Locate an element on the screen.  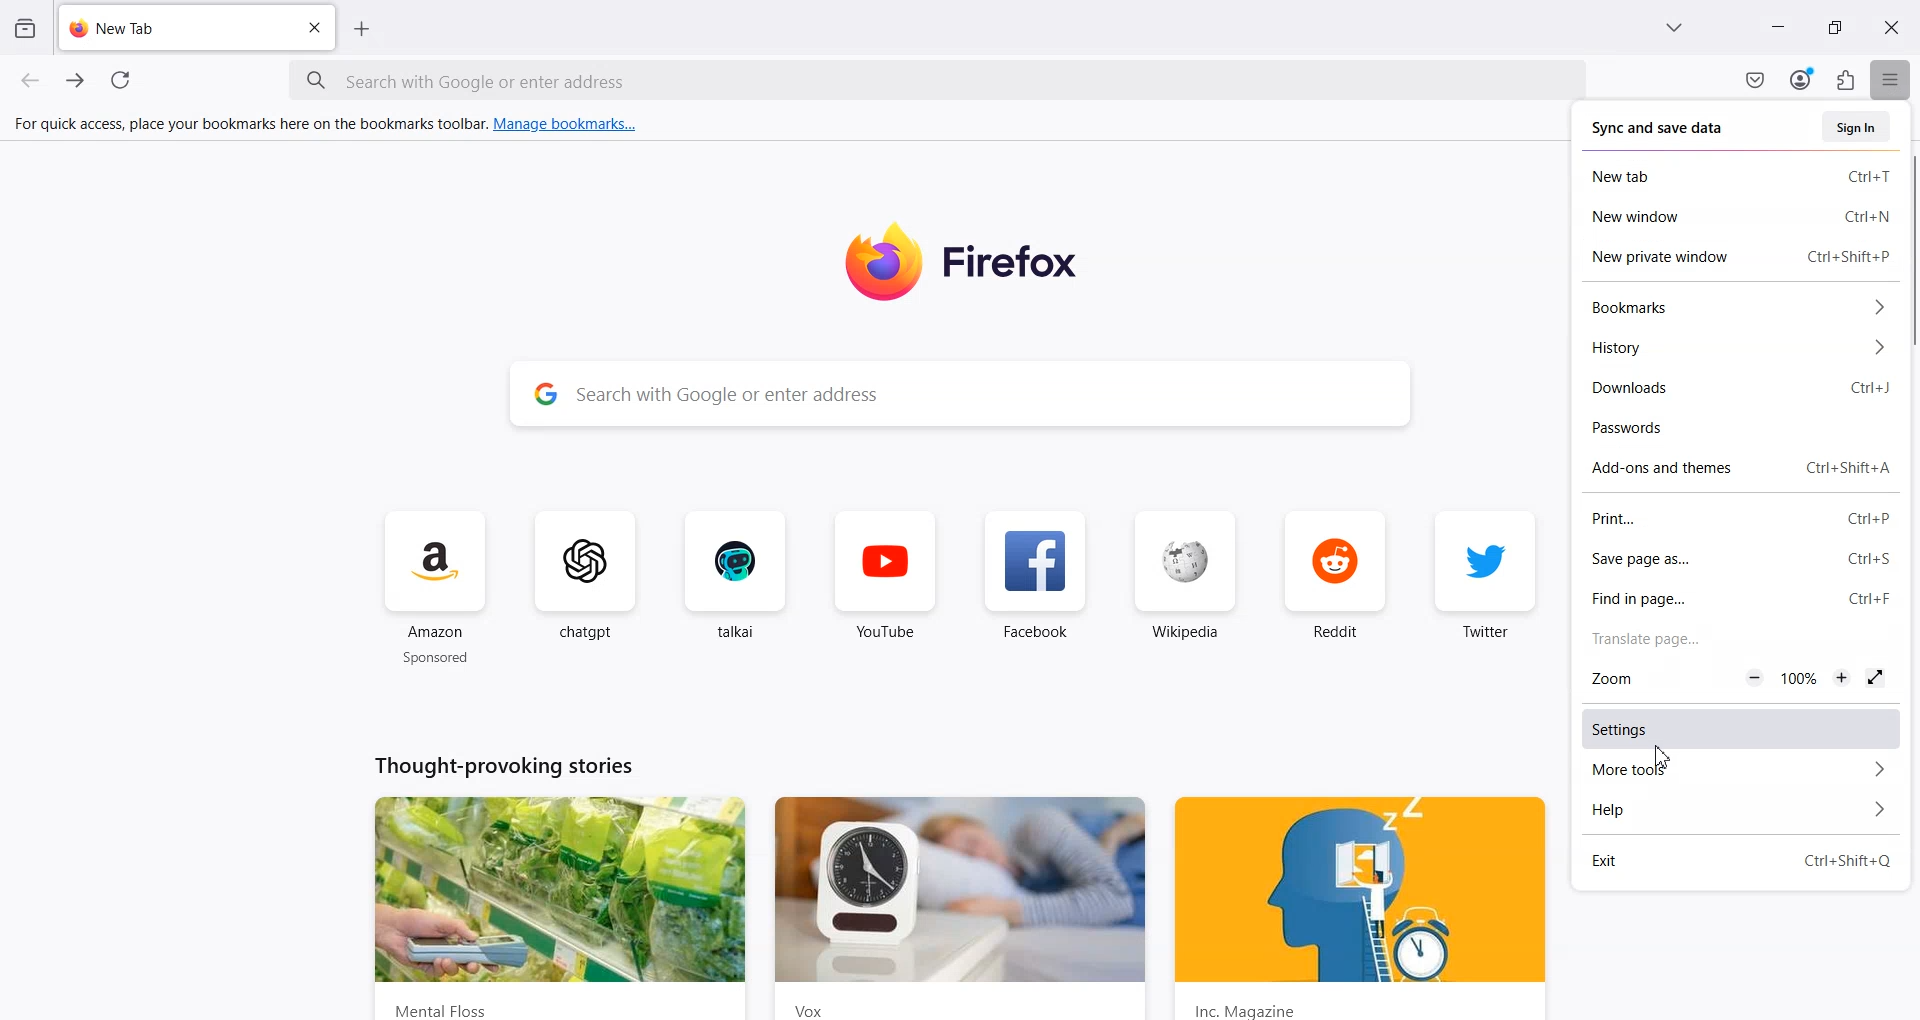
‘Add-ons and themes Ctrl+Shift+A is located at coordinates (1744, 466).